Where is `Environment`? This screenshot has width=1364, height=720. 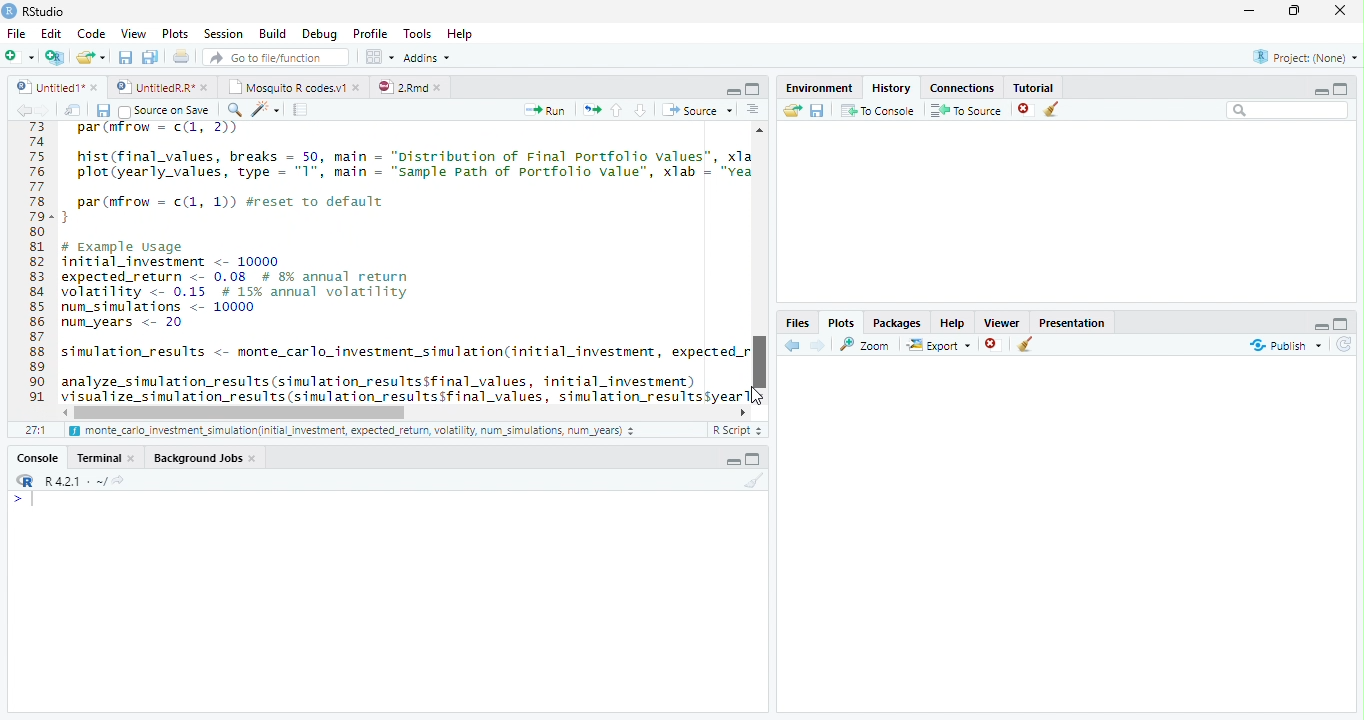
Environment is located at coordinates (819, 85).